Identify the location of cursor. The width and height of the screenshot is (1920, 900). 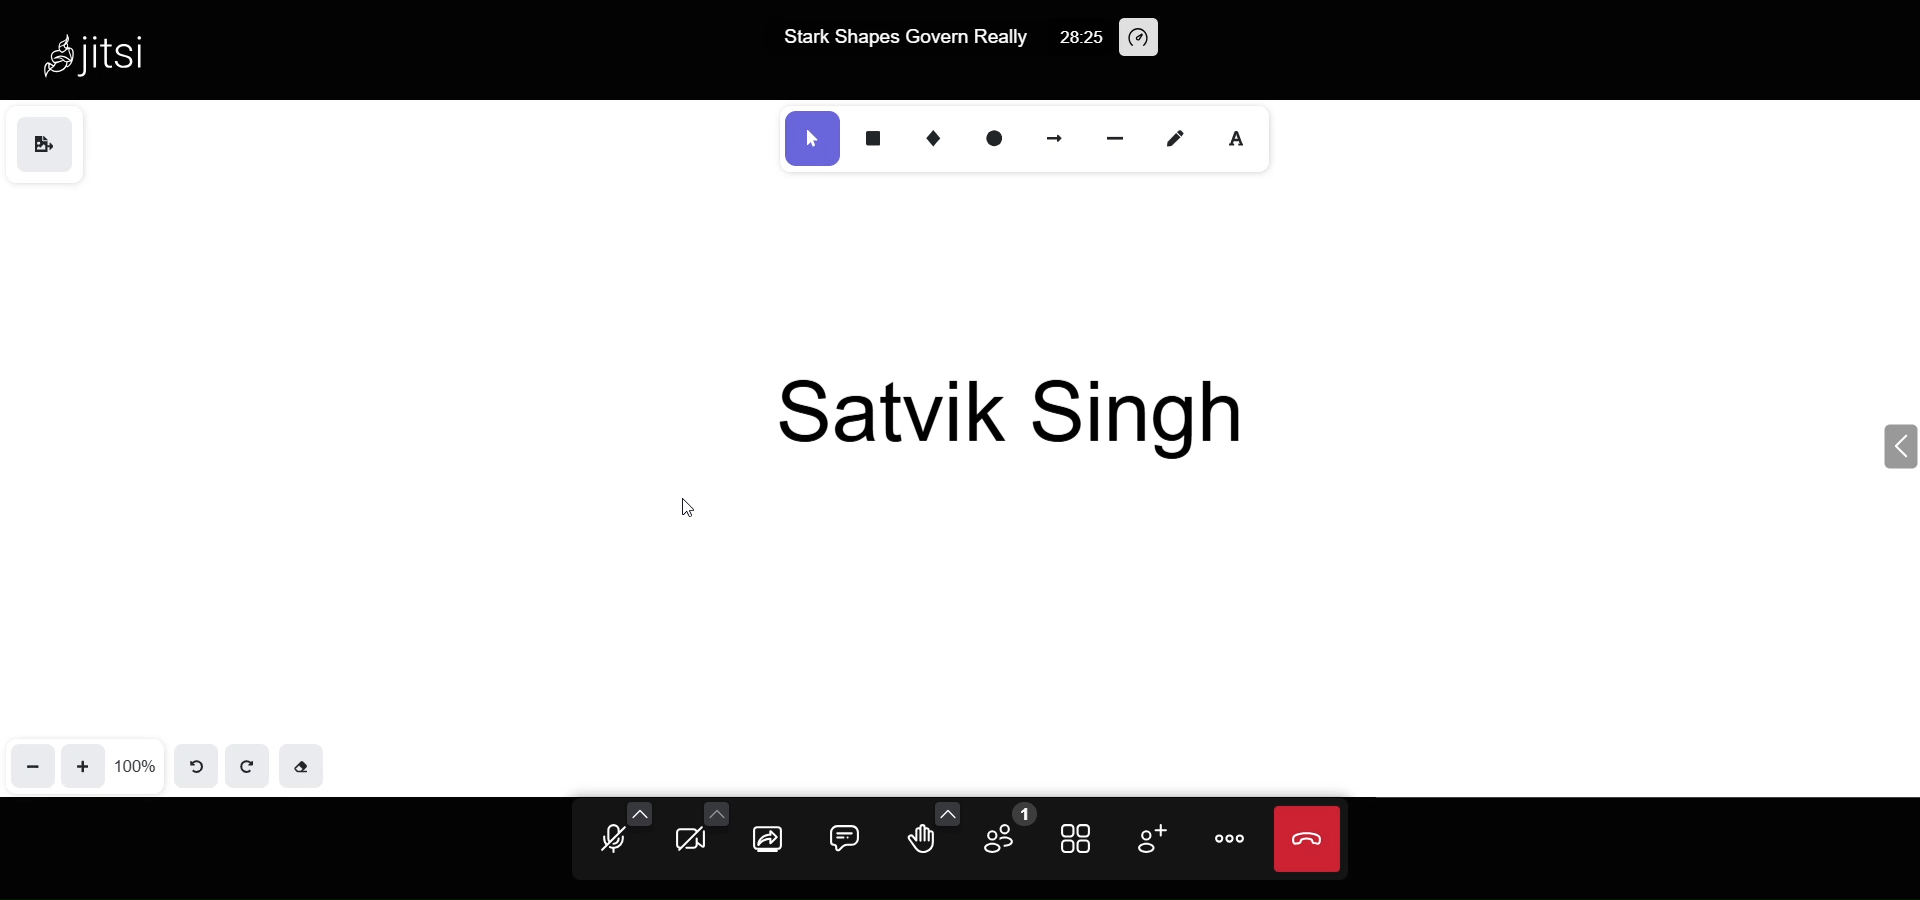
(694, 508).